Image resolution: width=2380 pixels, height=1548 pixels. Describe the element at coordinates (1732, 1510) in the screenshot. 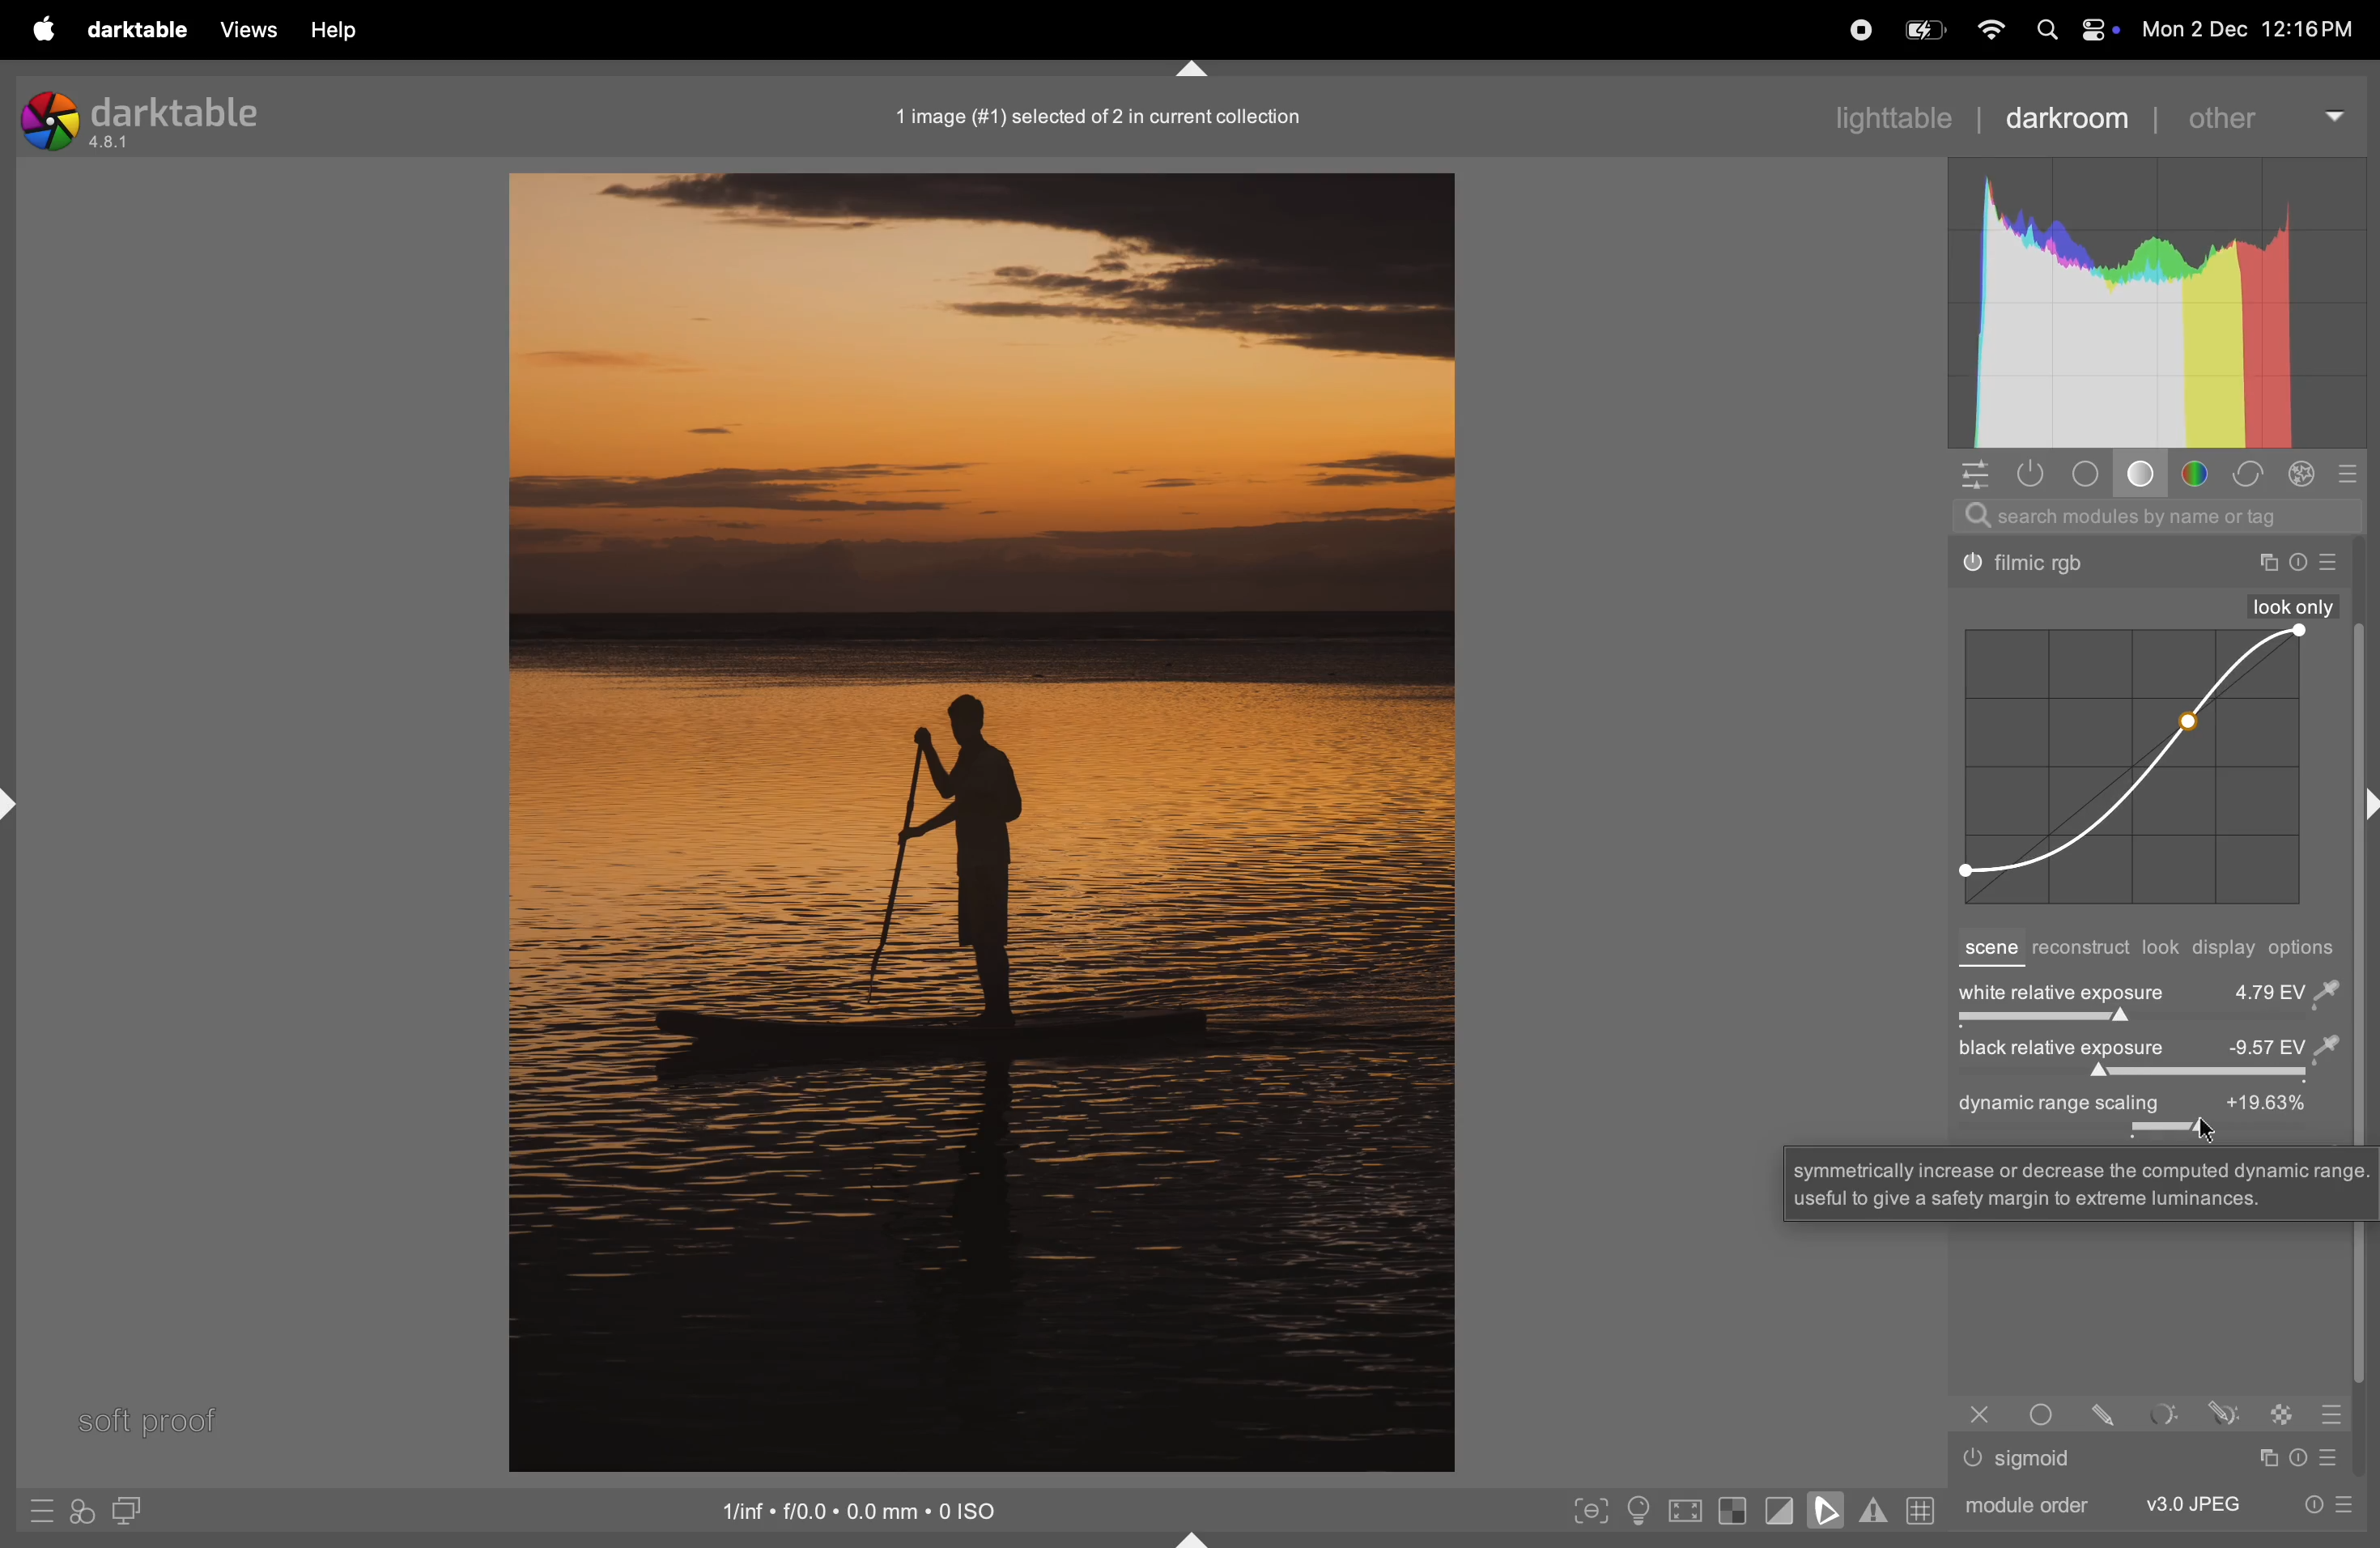

I see `toggle indications of raw exposure` at that location.